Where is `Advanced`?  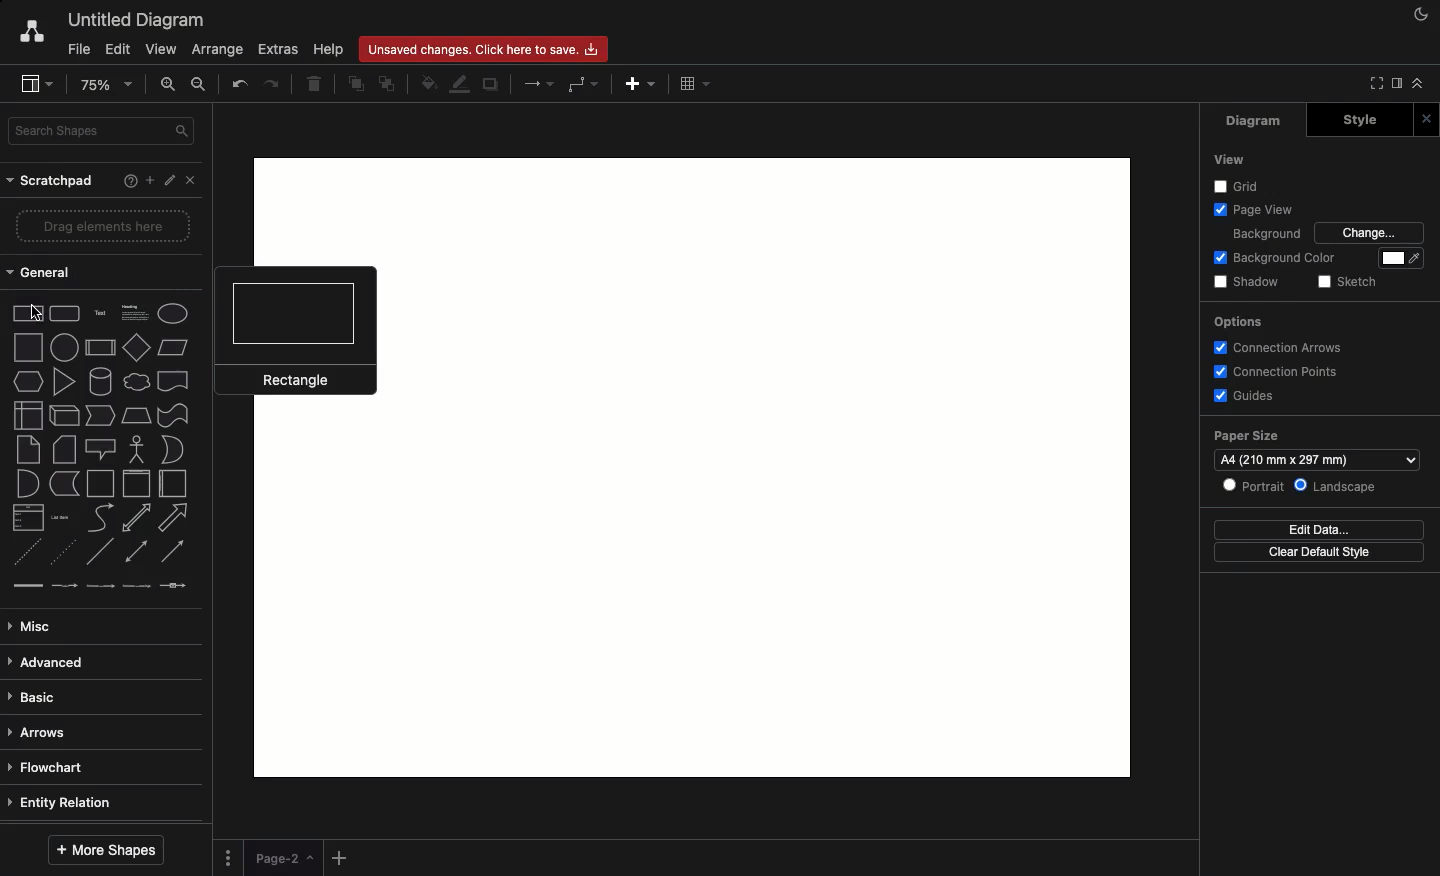
Advanced is located at coordinates (56, 662).